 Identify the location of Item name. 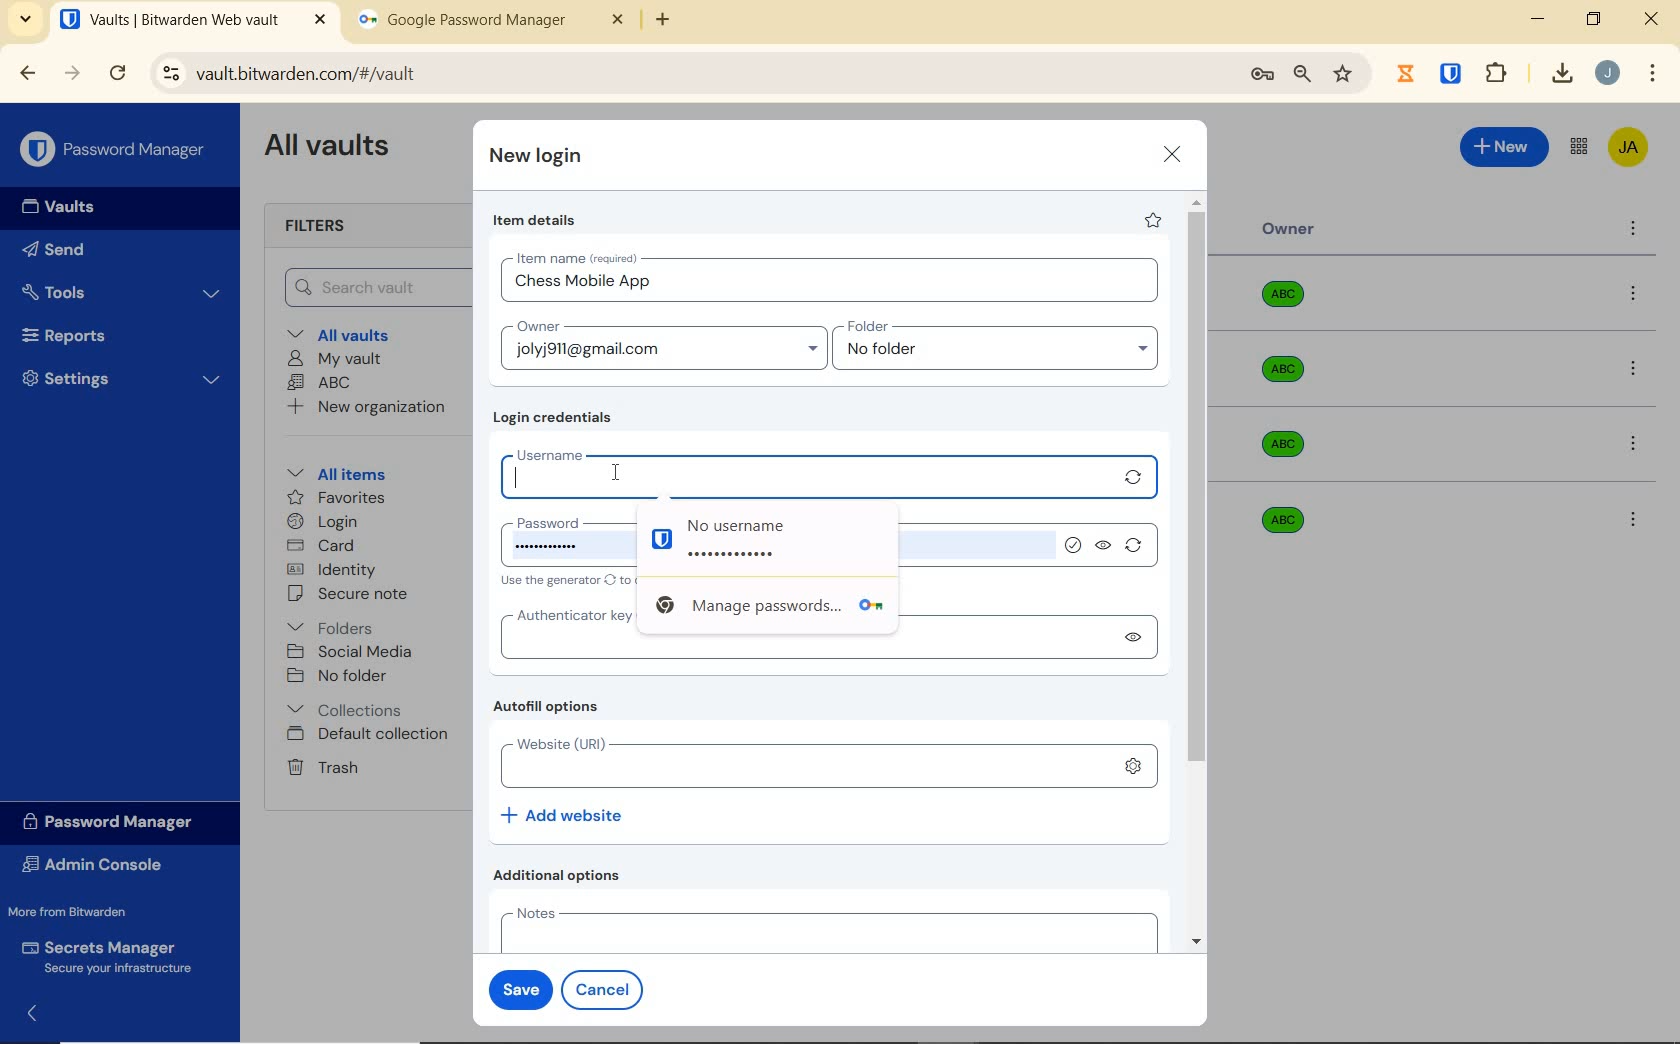
(579, 258).